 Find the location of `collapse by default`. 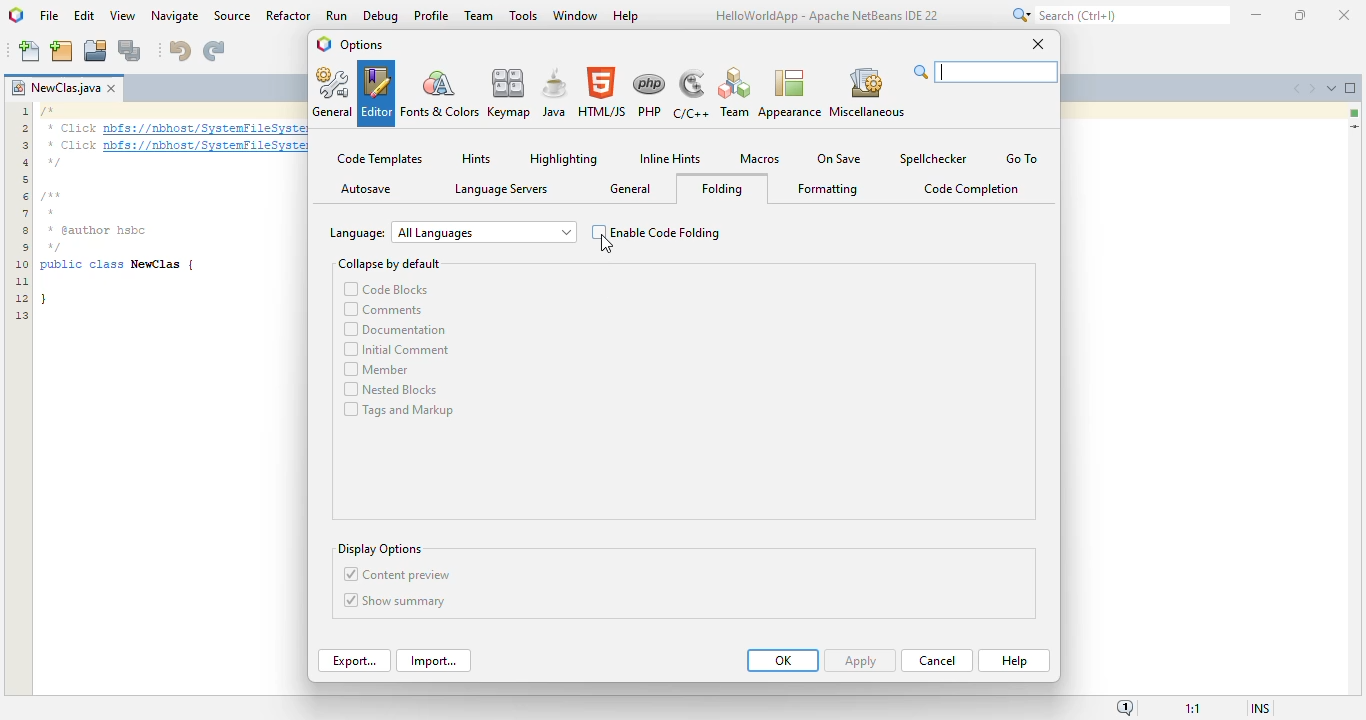

collapse by default is located at coordinates (388, 263).